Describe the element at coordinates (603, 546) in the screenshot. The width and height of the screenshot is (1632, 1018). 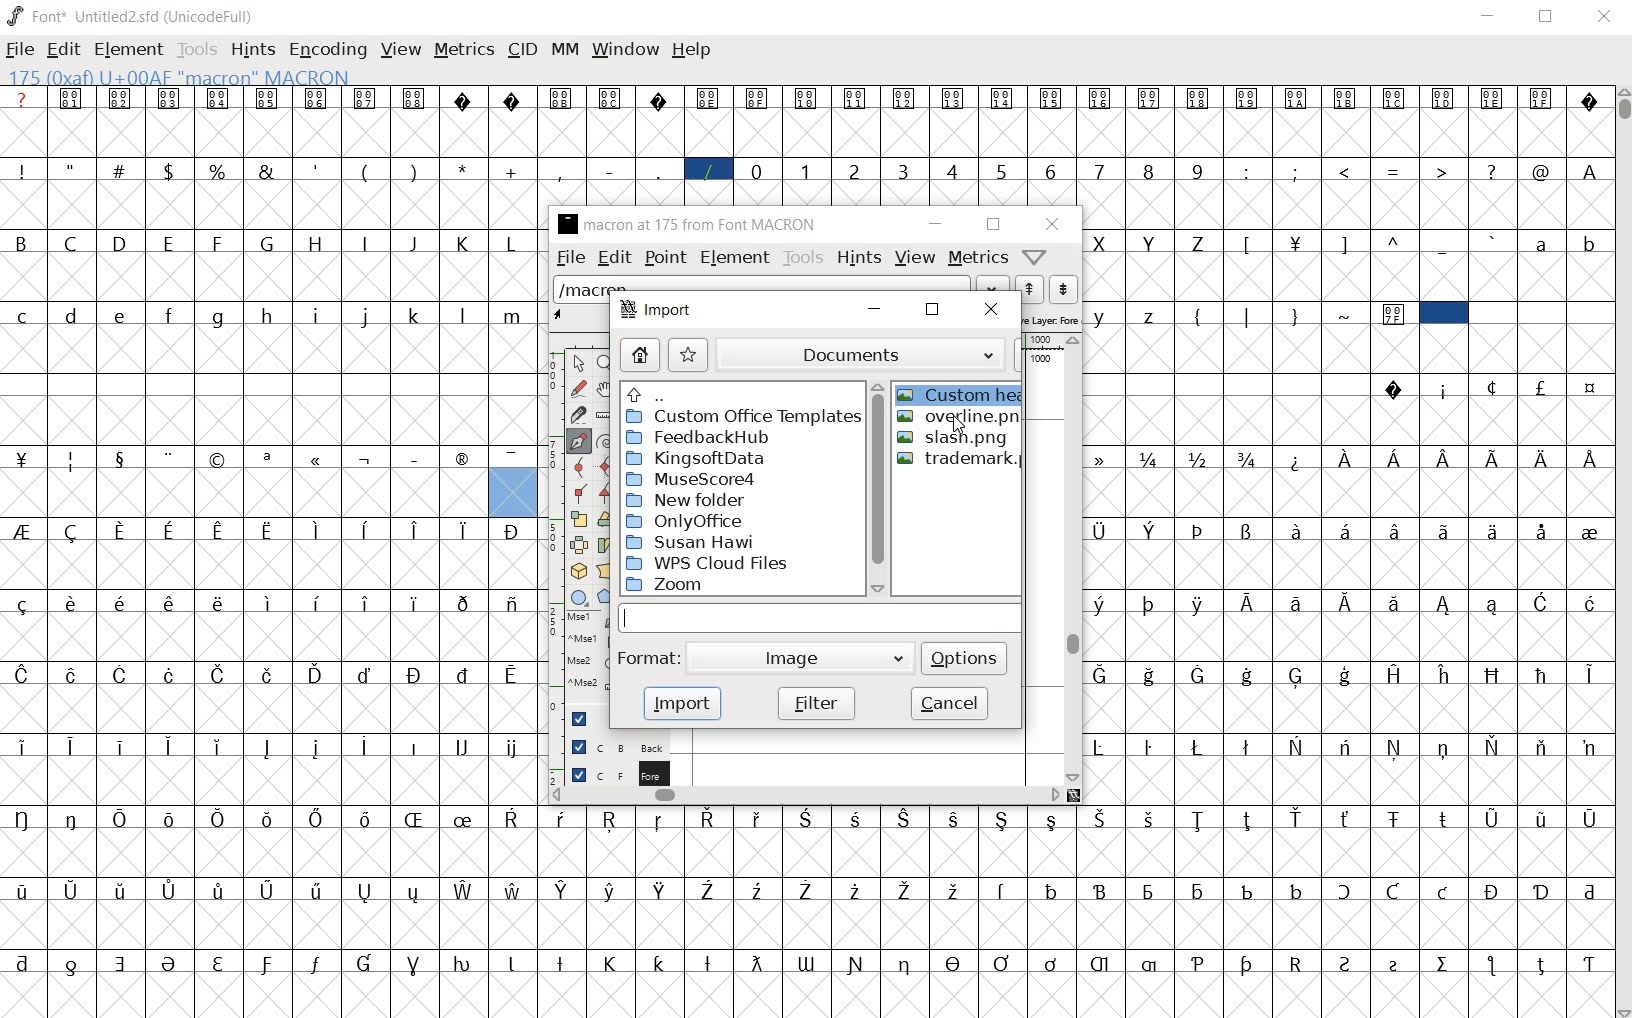
I see `skew` at that location.